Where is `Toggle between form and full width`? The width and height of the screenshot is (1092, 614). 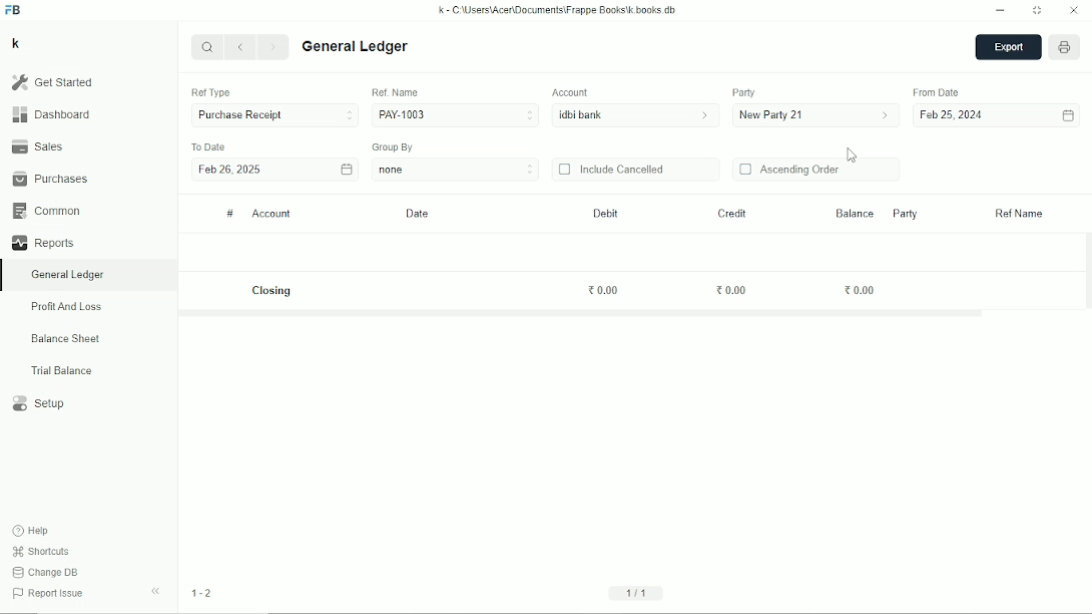
Toggle between form and full width is located at coordinates (1037, 11).